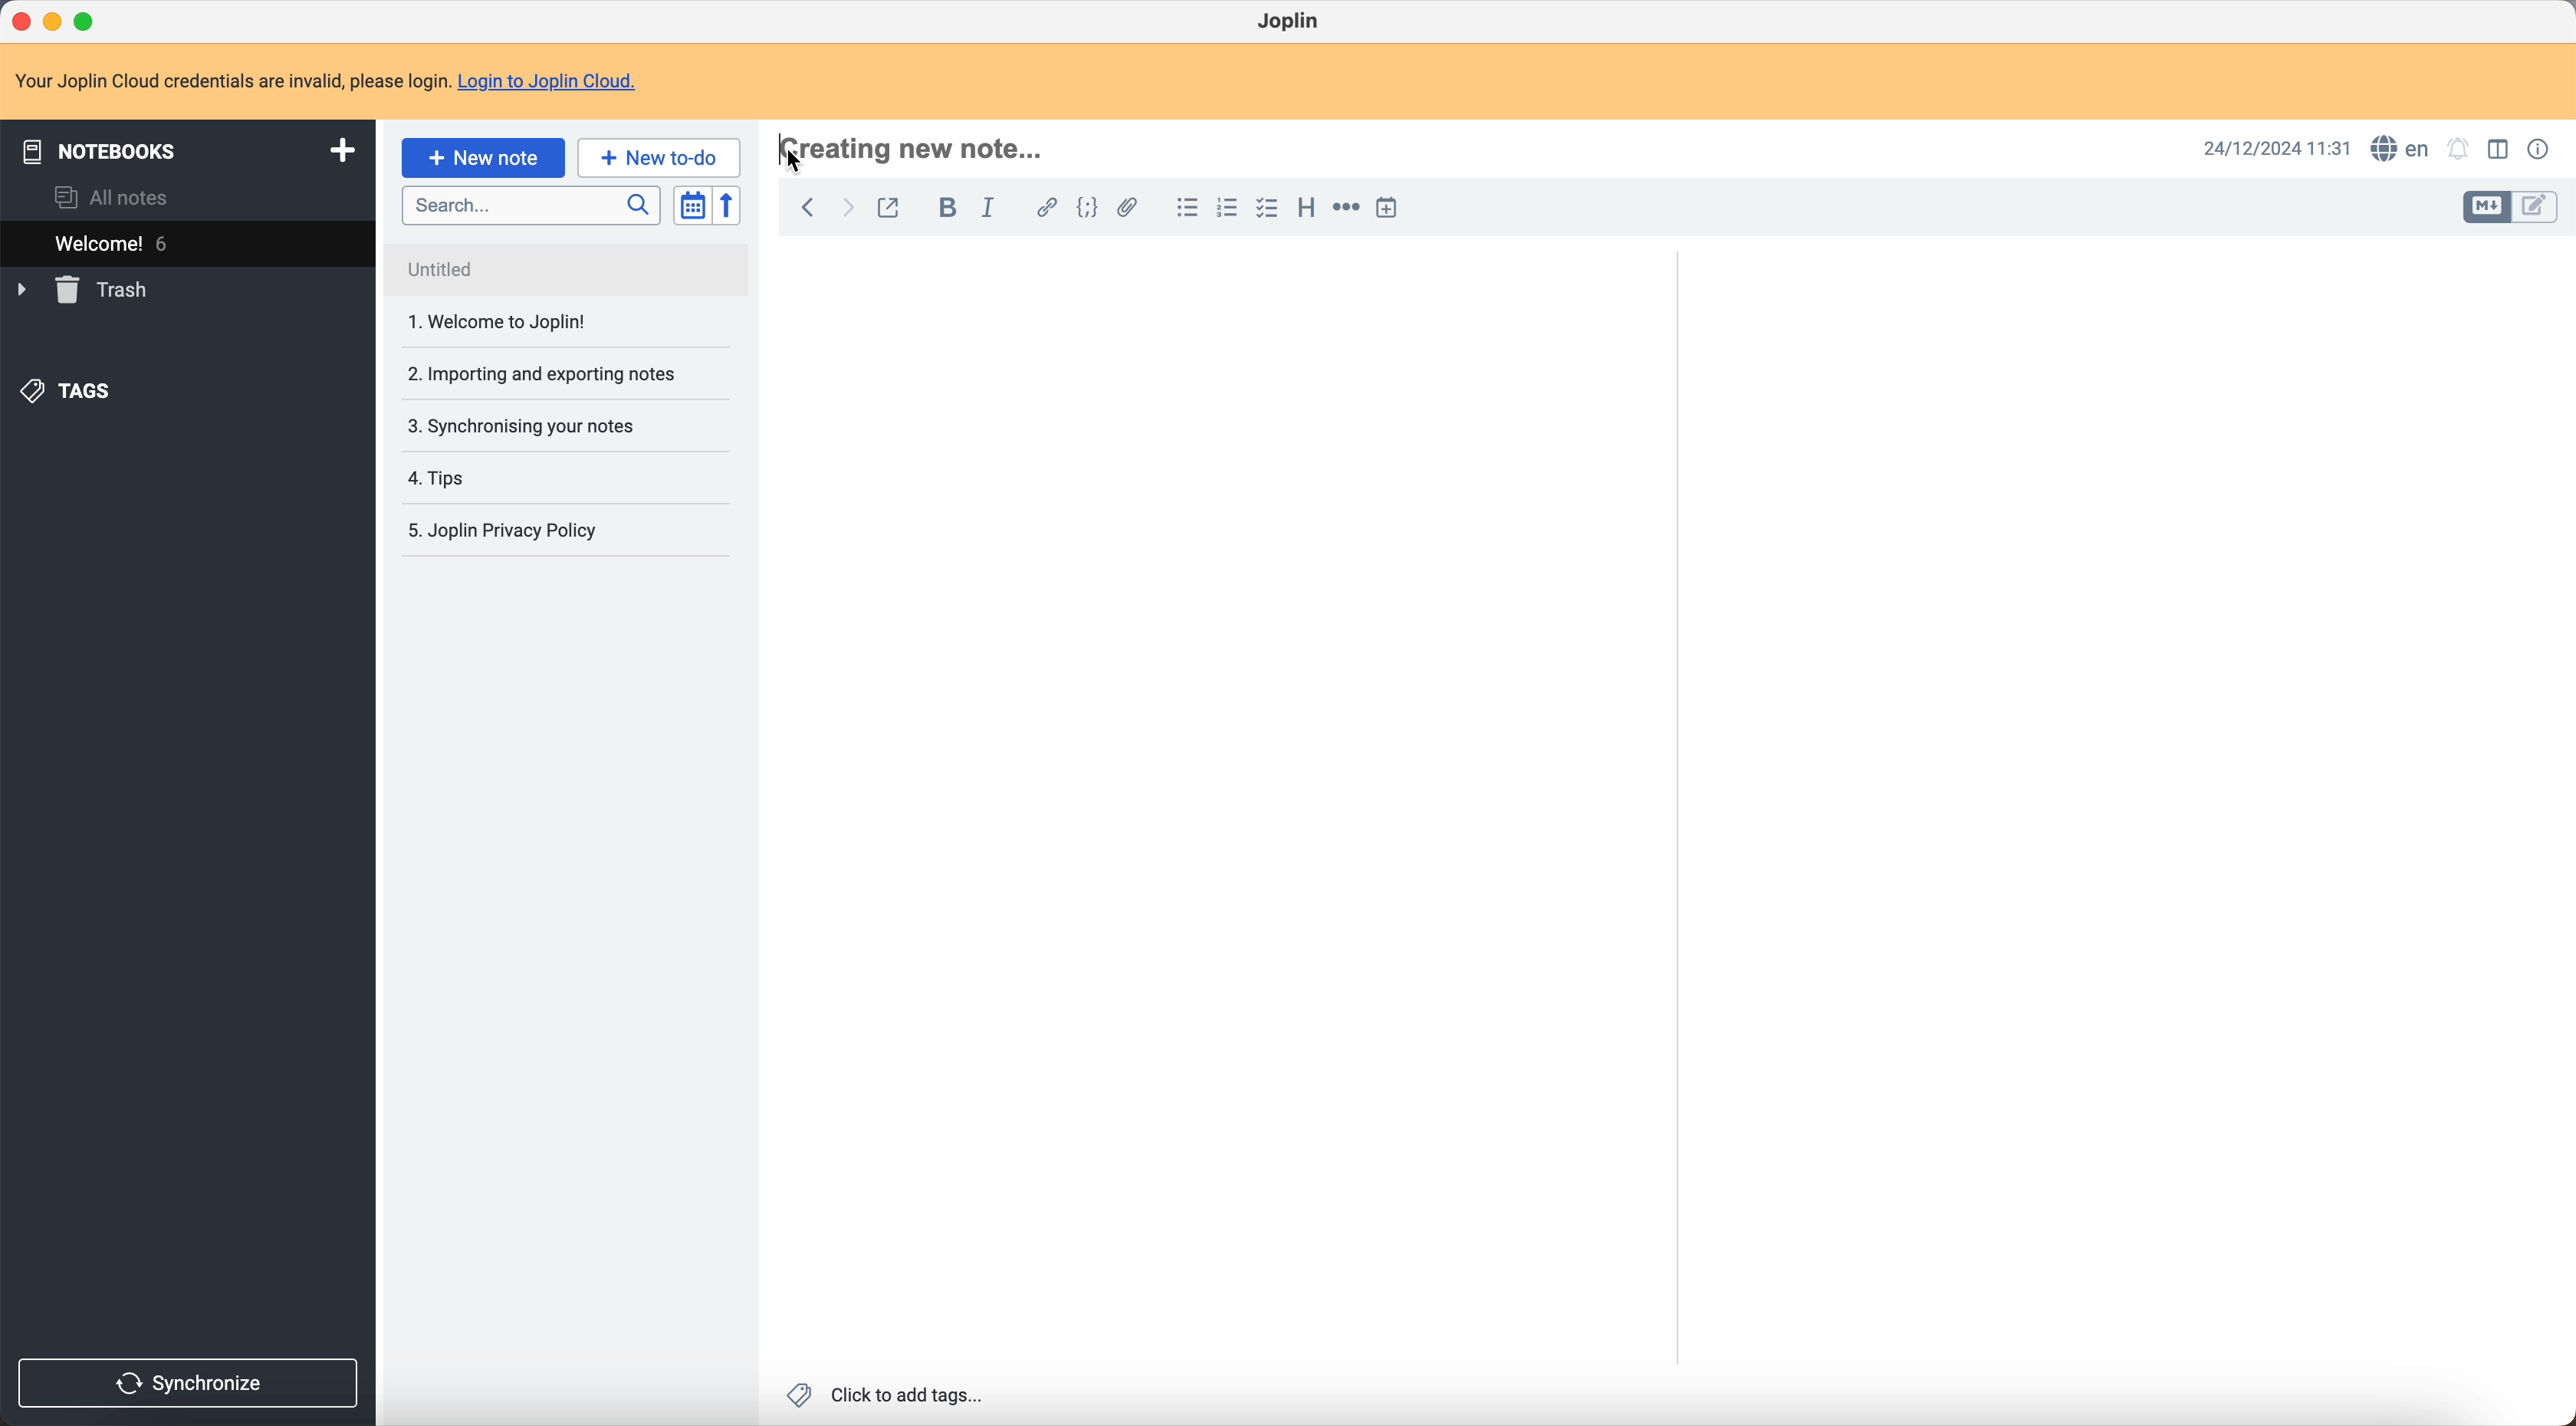 The height and width of the screenshot is (1426, 2576). What do you see at coordinates (1232, 805) in the screenshot?
I see `body text` at bounding box center [1232, 805].